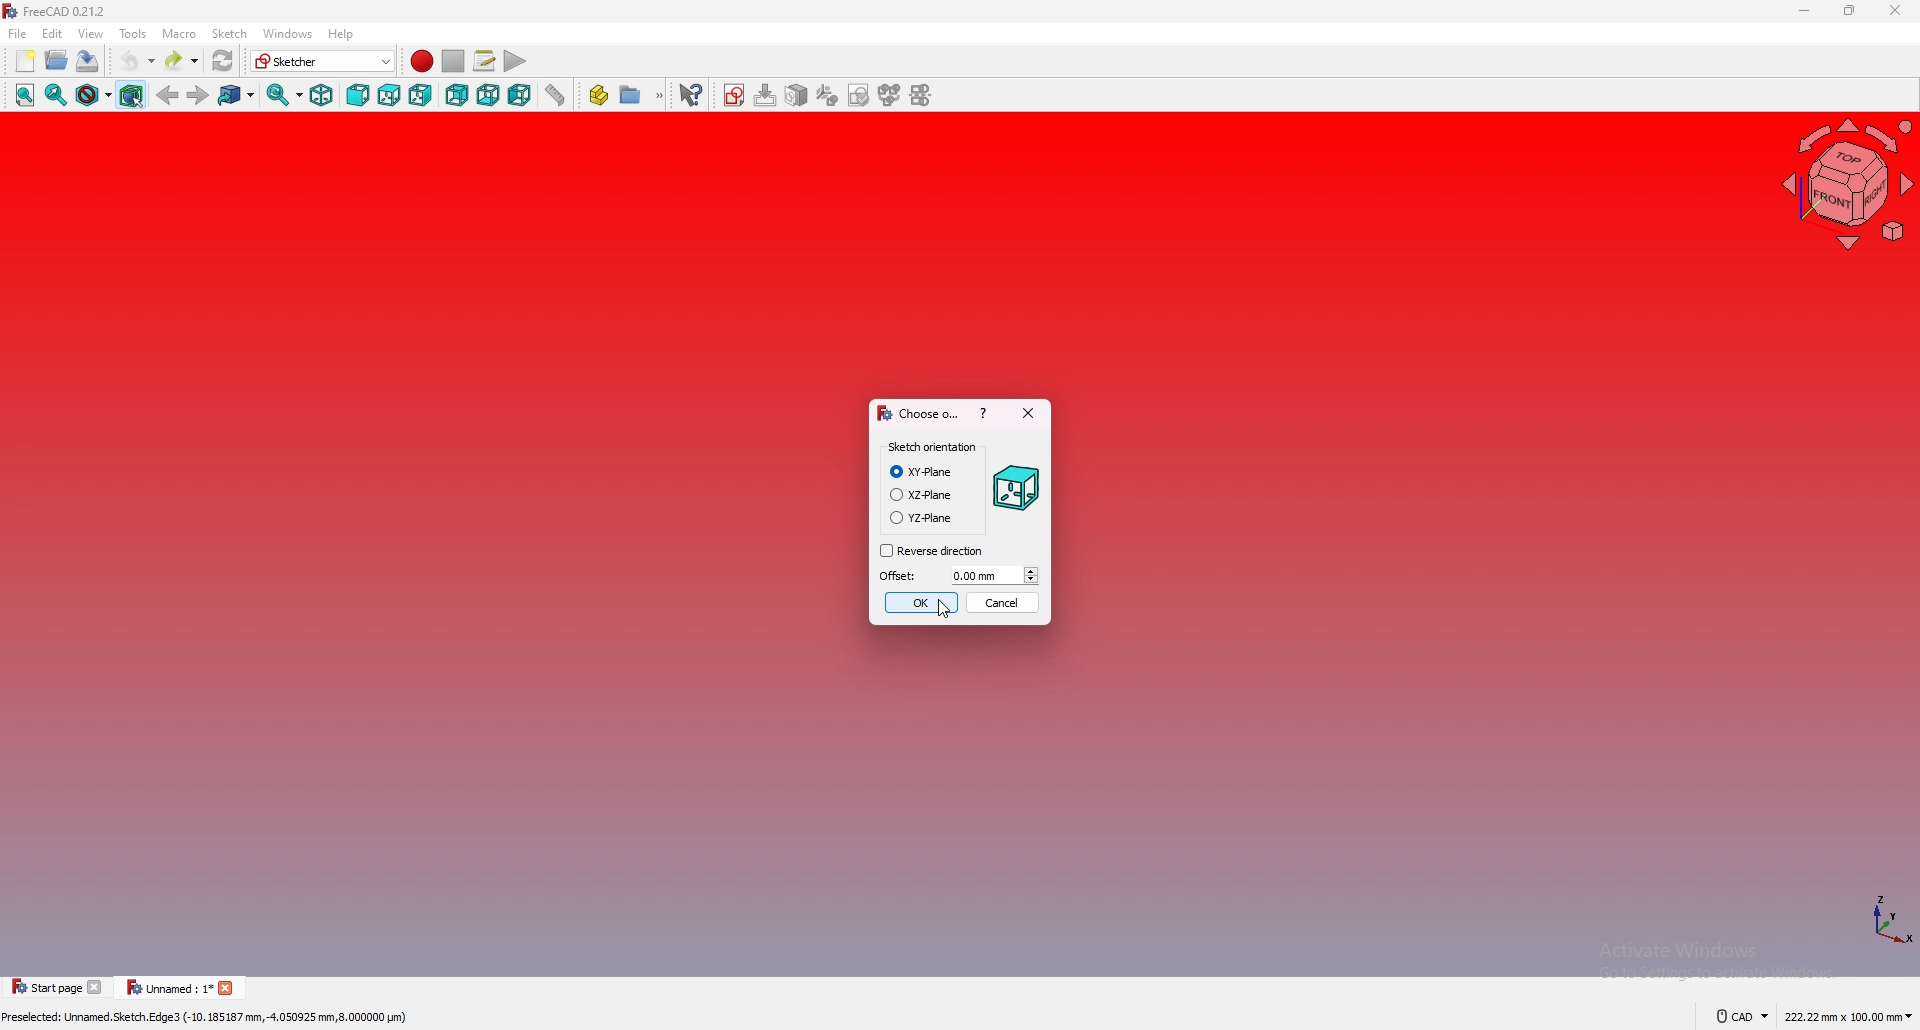  Describe the element at coordinates (89, 62) in the screenshot. I see `save` at that location.